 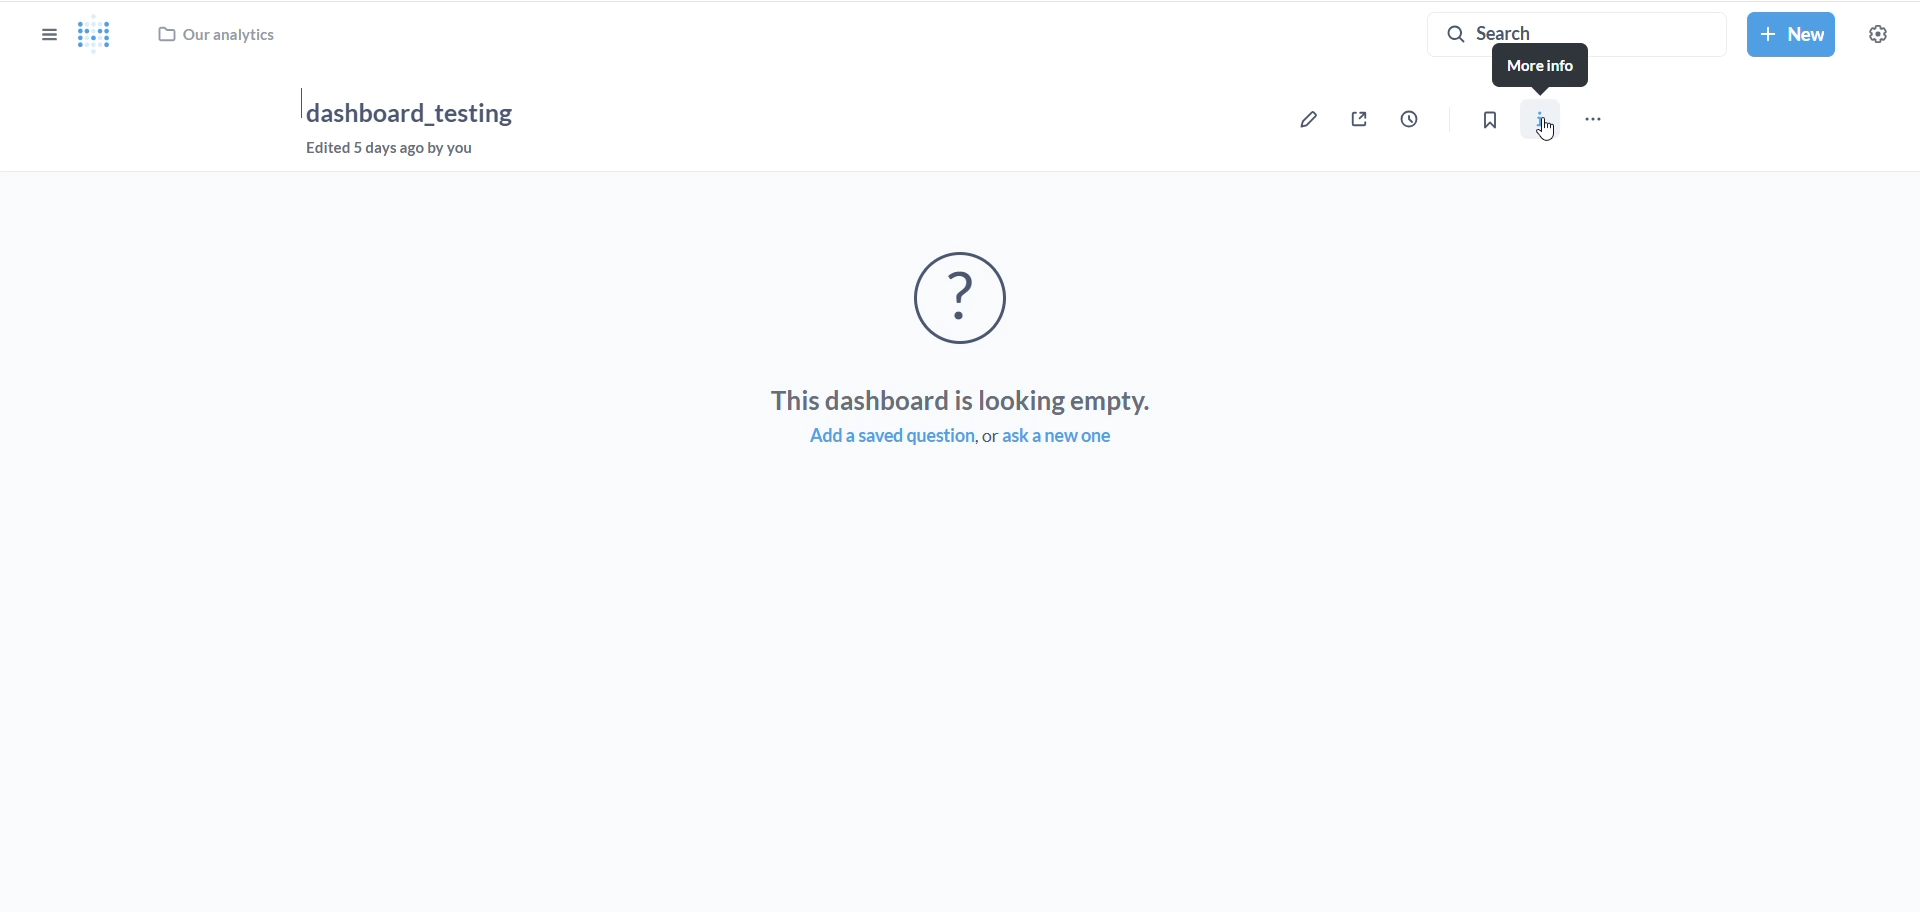 I want to click on add a saved question, so click(x=877, y=438).